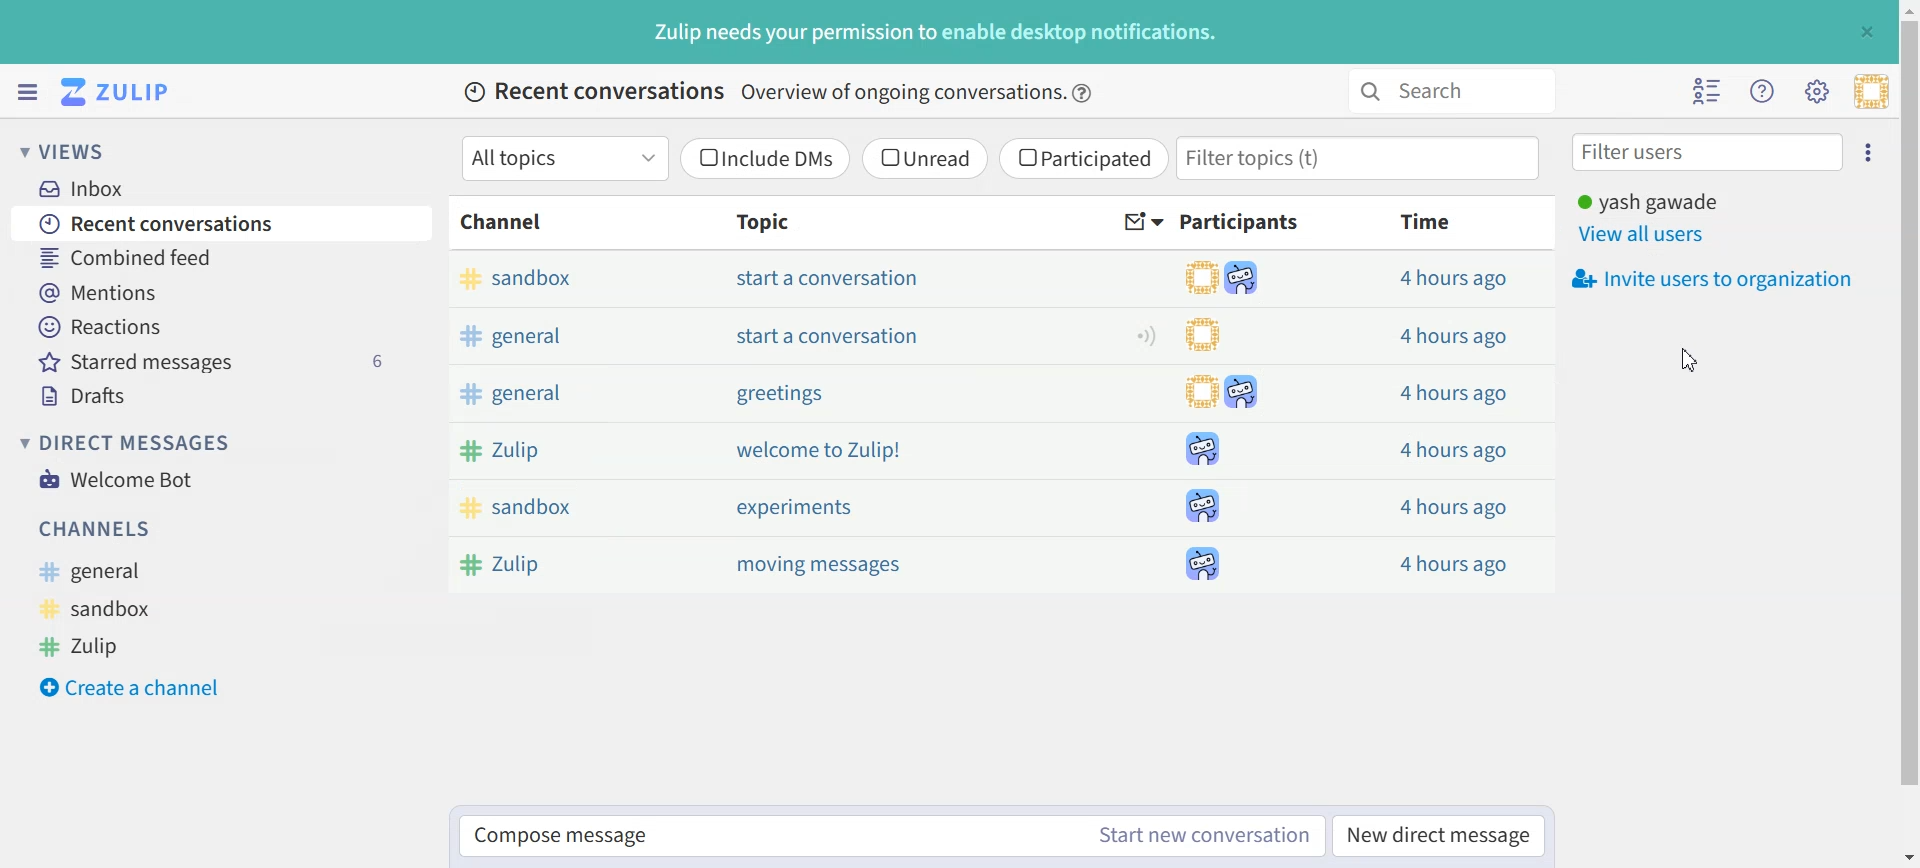 Image resolution: width=1920 pixels, height=868 pixels. Describe the element at coordinates (1438, 834) in the screenshot. I see `New direct messages` at that location.